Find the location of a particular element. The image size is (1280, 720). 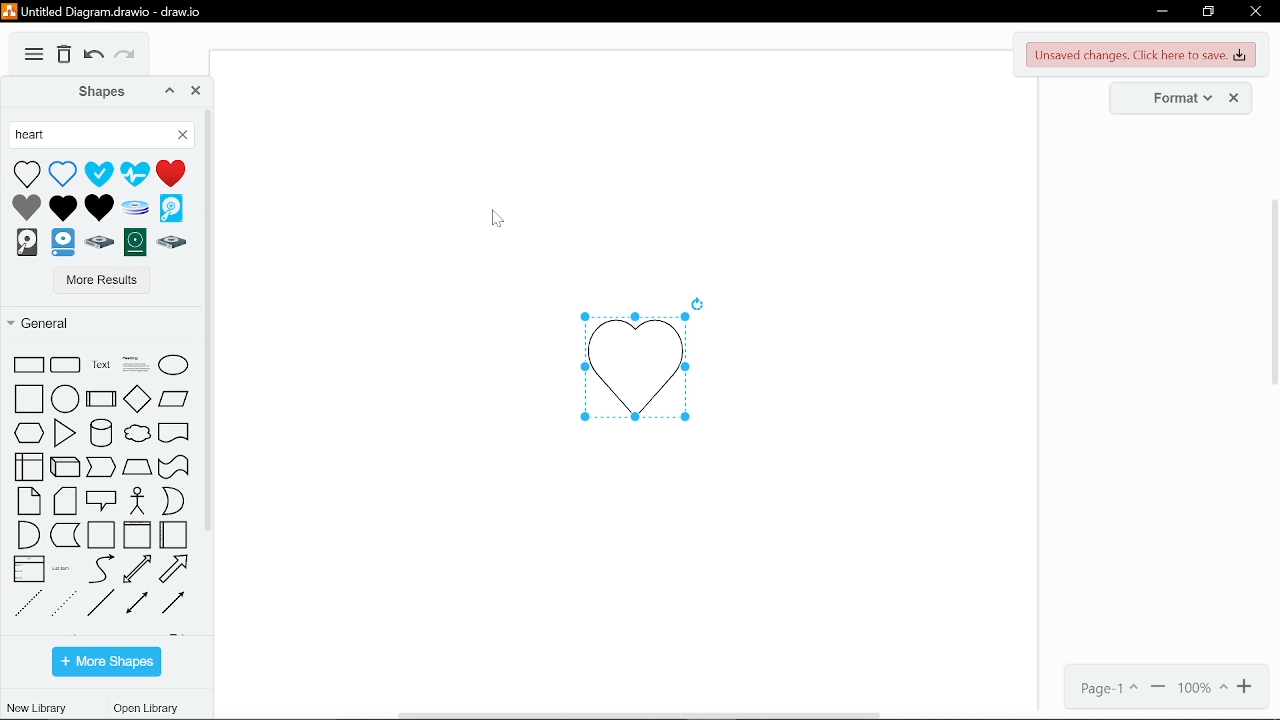

step is located at coordinates (102, 468).